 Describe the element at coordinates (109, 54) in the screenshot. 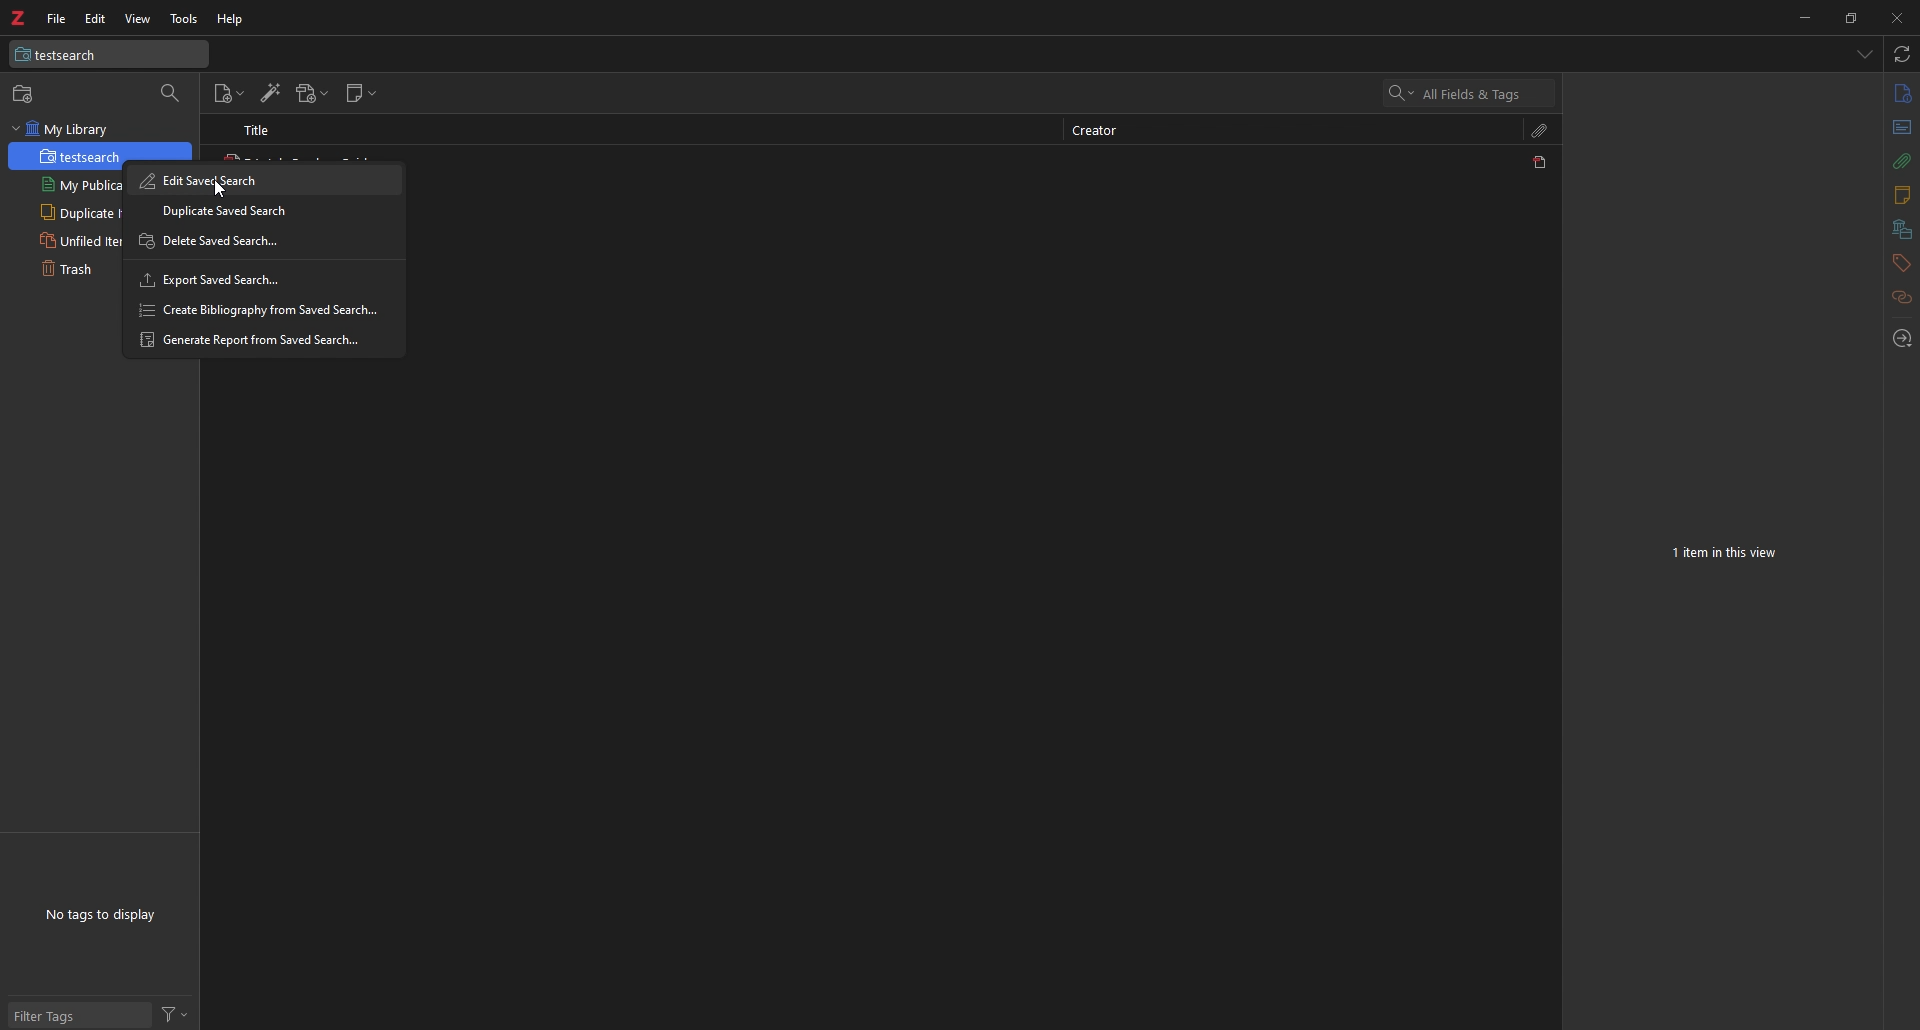

I see `test search` at that location.